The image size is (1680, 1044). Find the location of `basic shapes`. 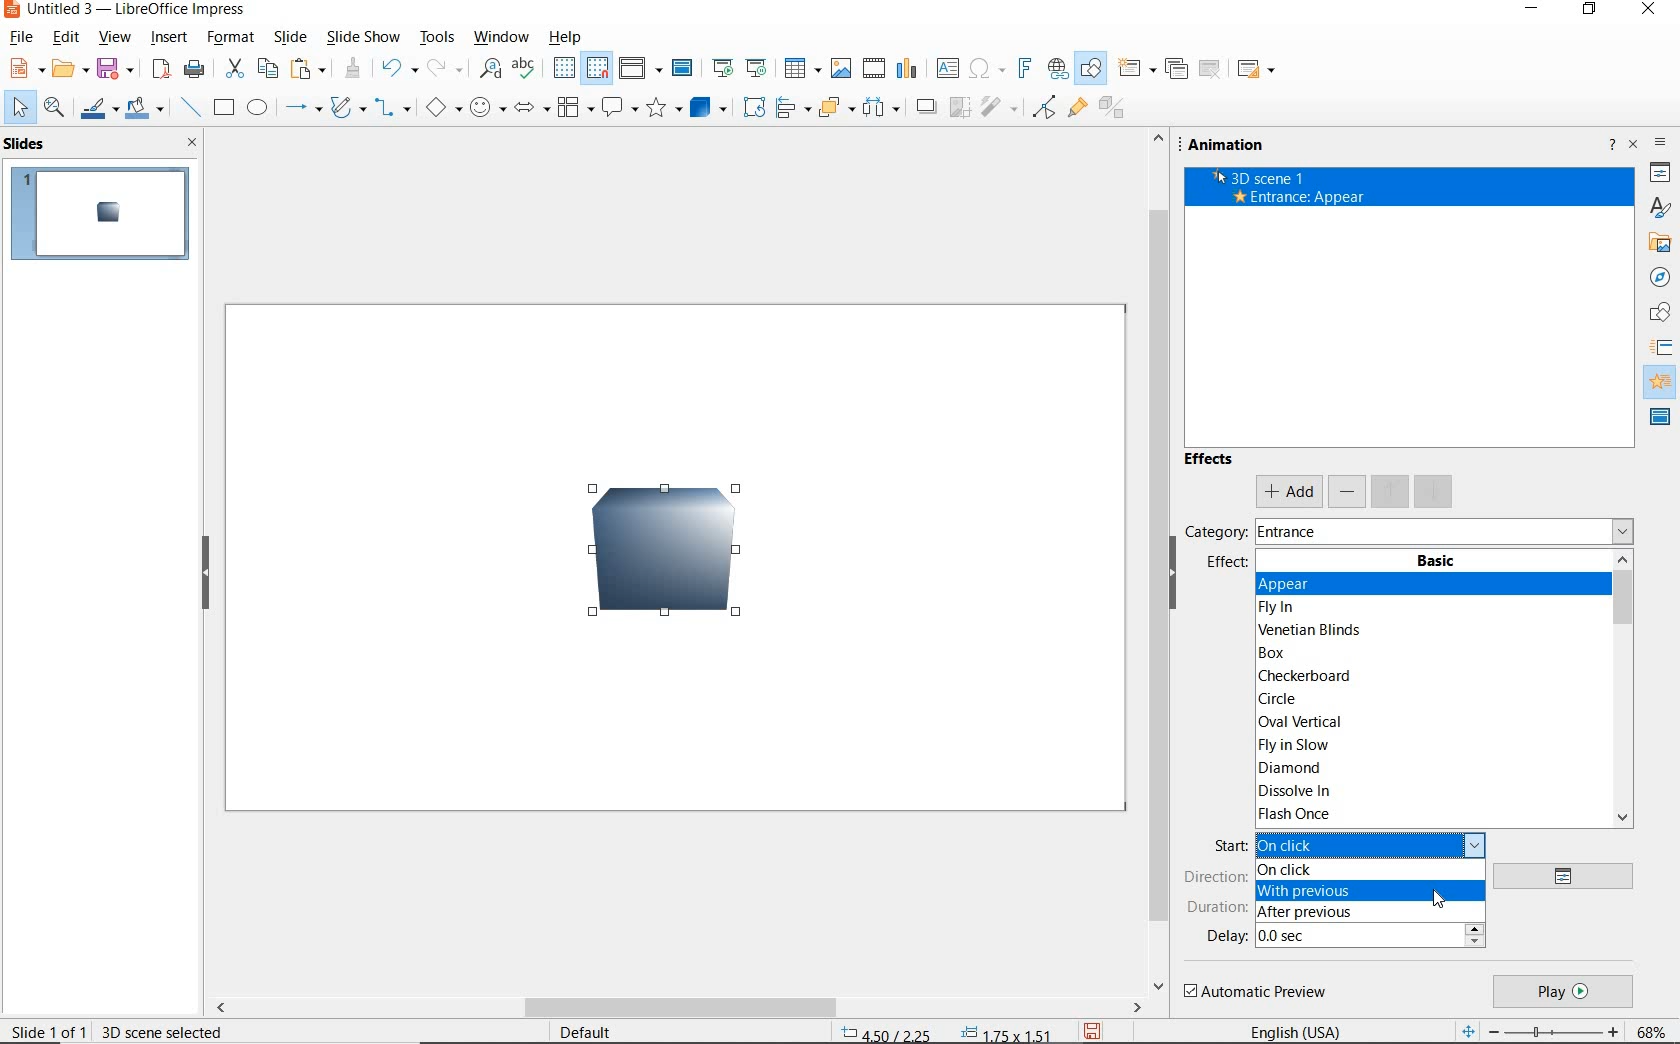

basic shapes is located at coordinates (441, 110).